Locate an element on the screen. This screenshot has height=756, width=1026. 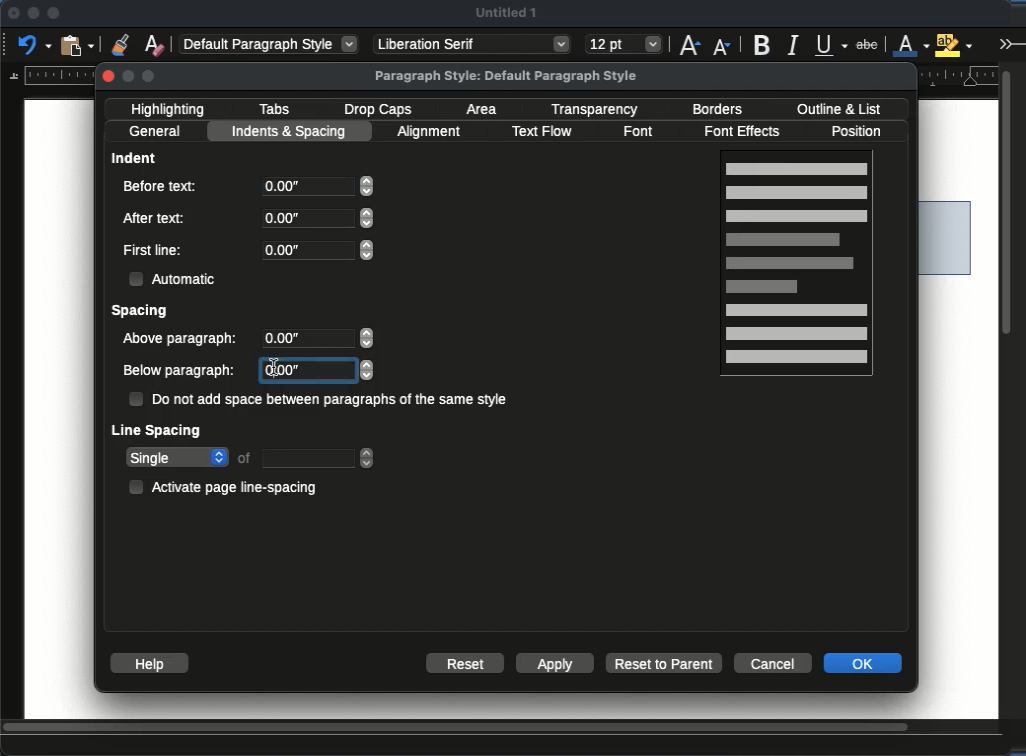
clear formatting is located at coordinates (154, 44).